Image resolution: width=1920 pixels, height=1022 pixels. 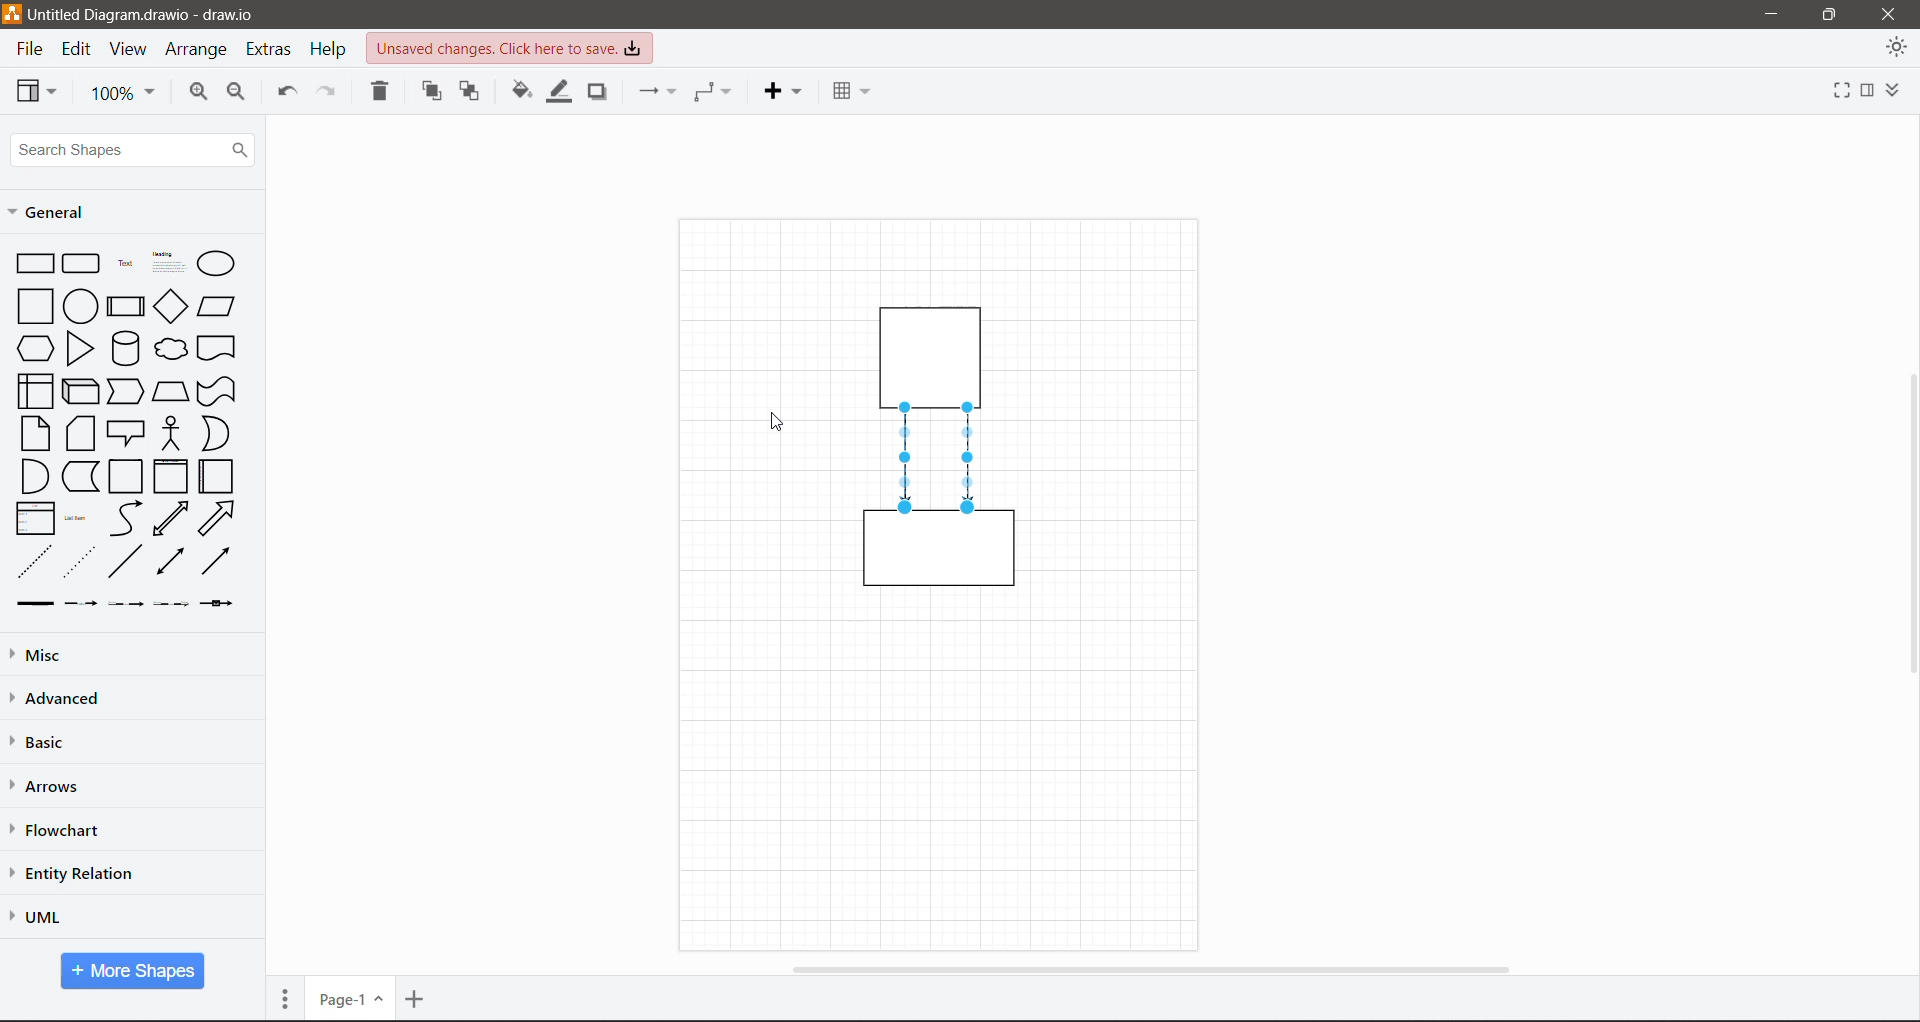 What do you see at coordinates (849, 88) in the screenshot?
I see `Table` at bounding box center [849, 88].